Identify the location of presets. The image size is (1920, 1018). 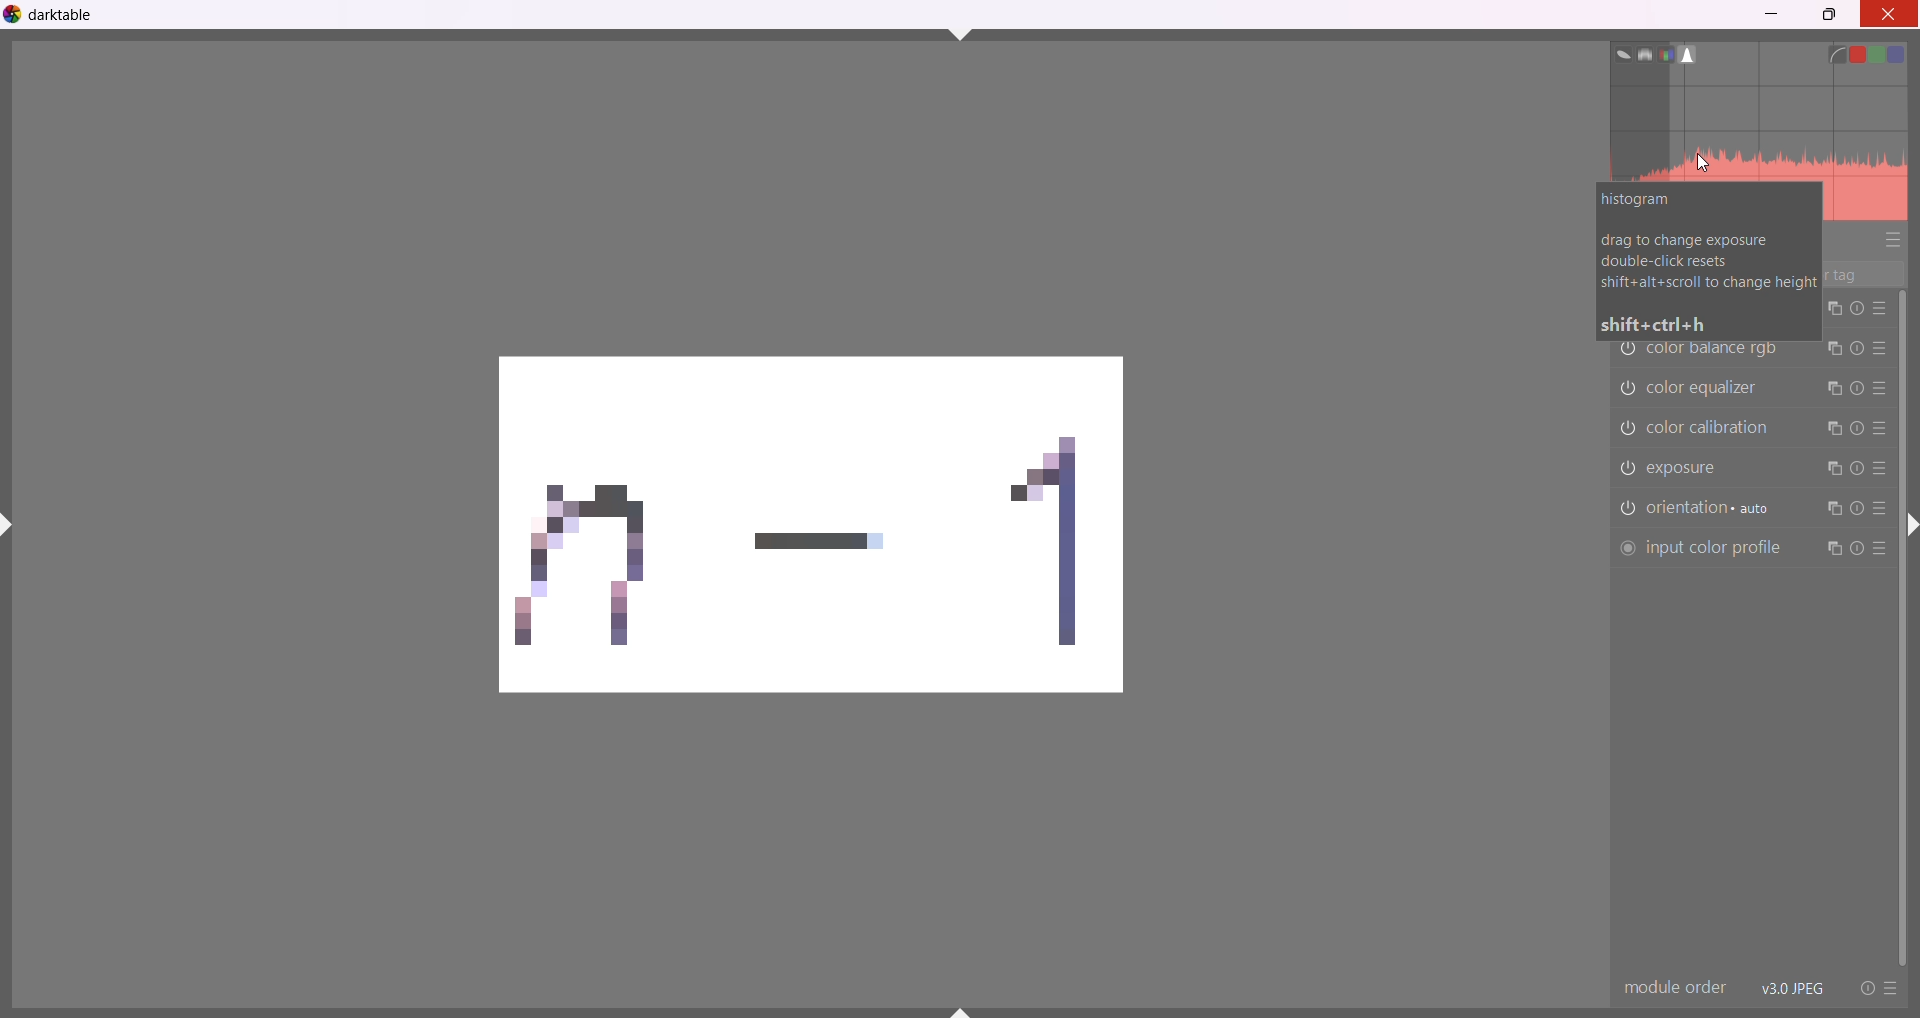
(1880, 388).